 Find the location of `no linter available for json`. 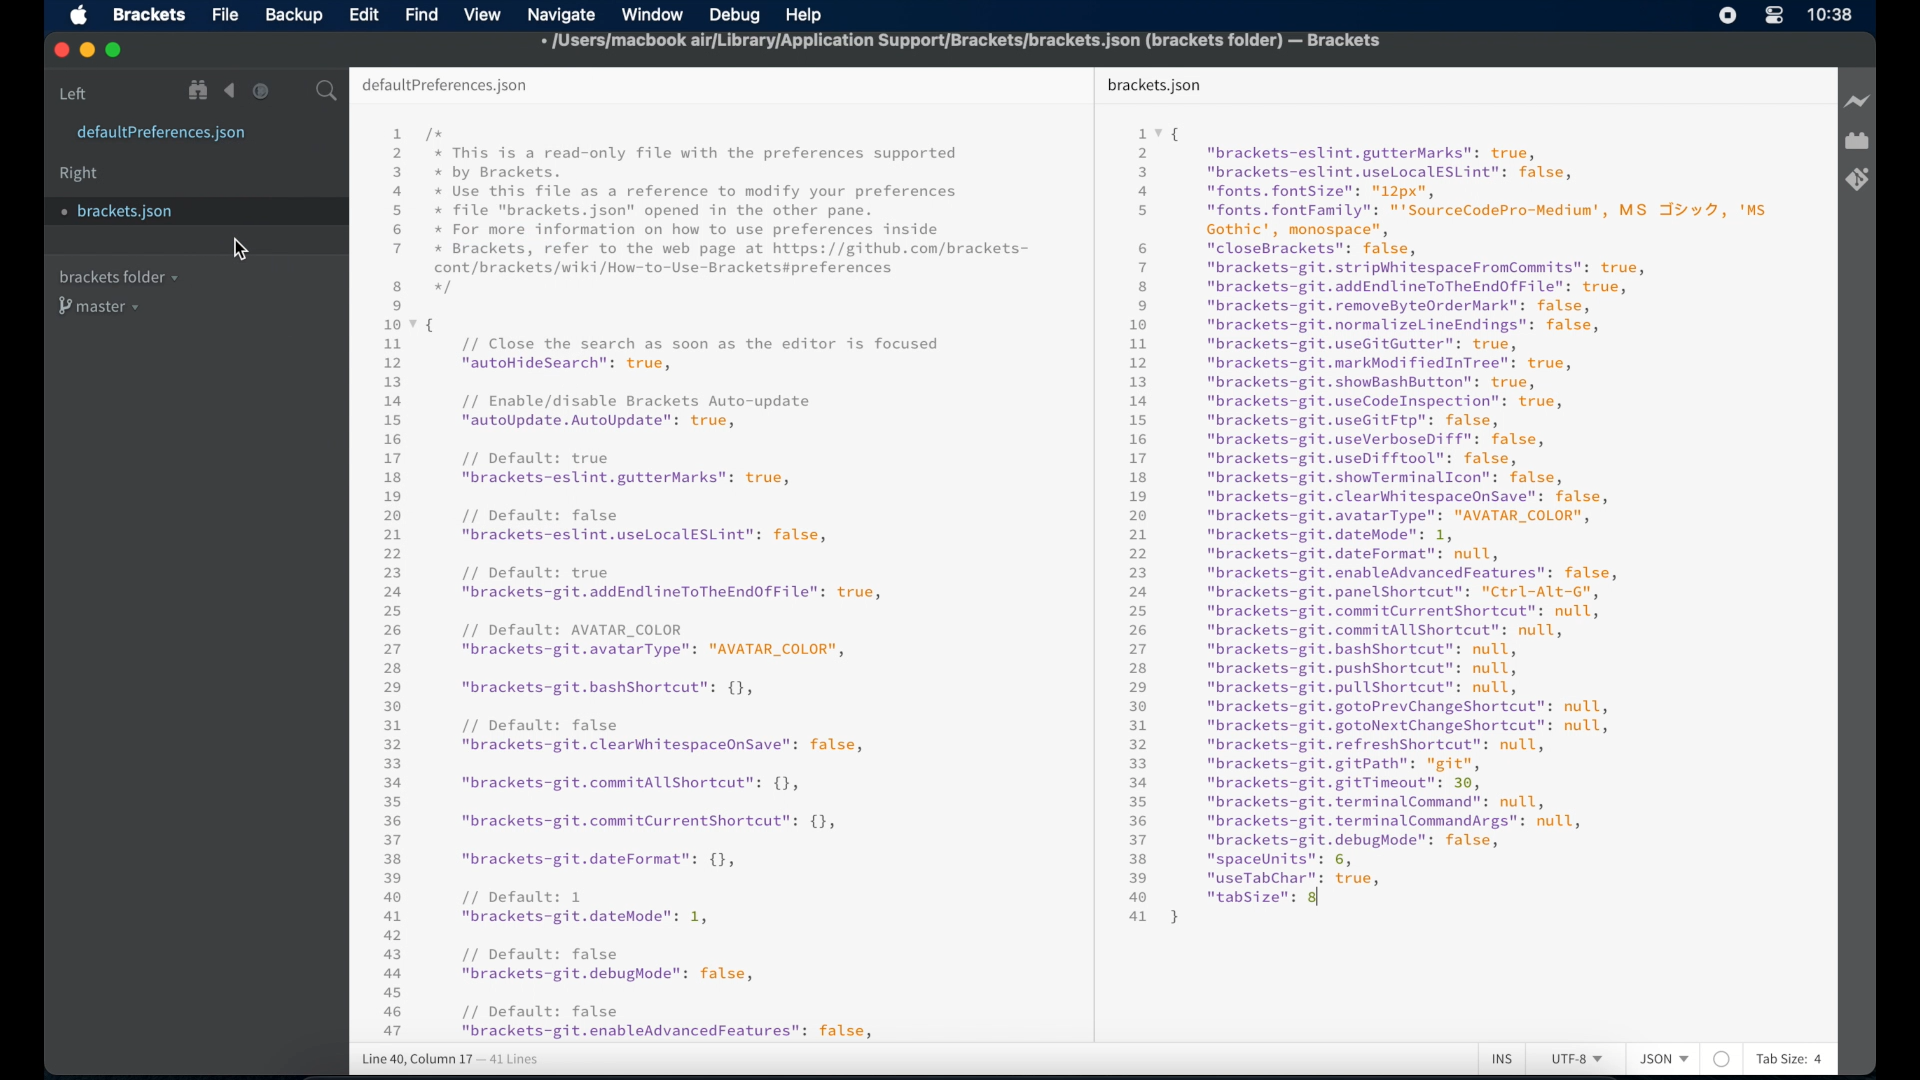

no linter available for json is located at coordinates (1722, 1060).